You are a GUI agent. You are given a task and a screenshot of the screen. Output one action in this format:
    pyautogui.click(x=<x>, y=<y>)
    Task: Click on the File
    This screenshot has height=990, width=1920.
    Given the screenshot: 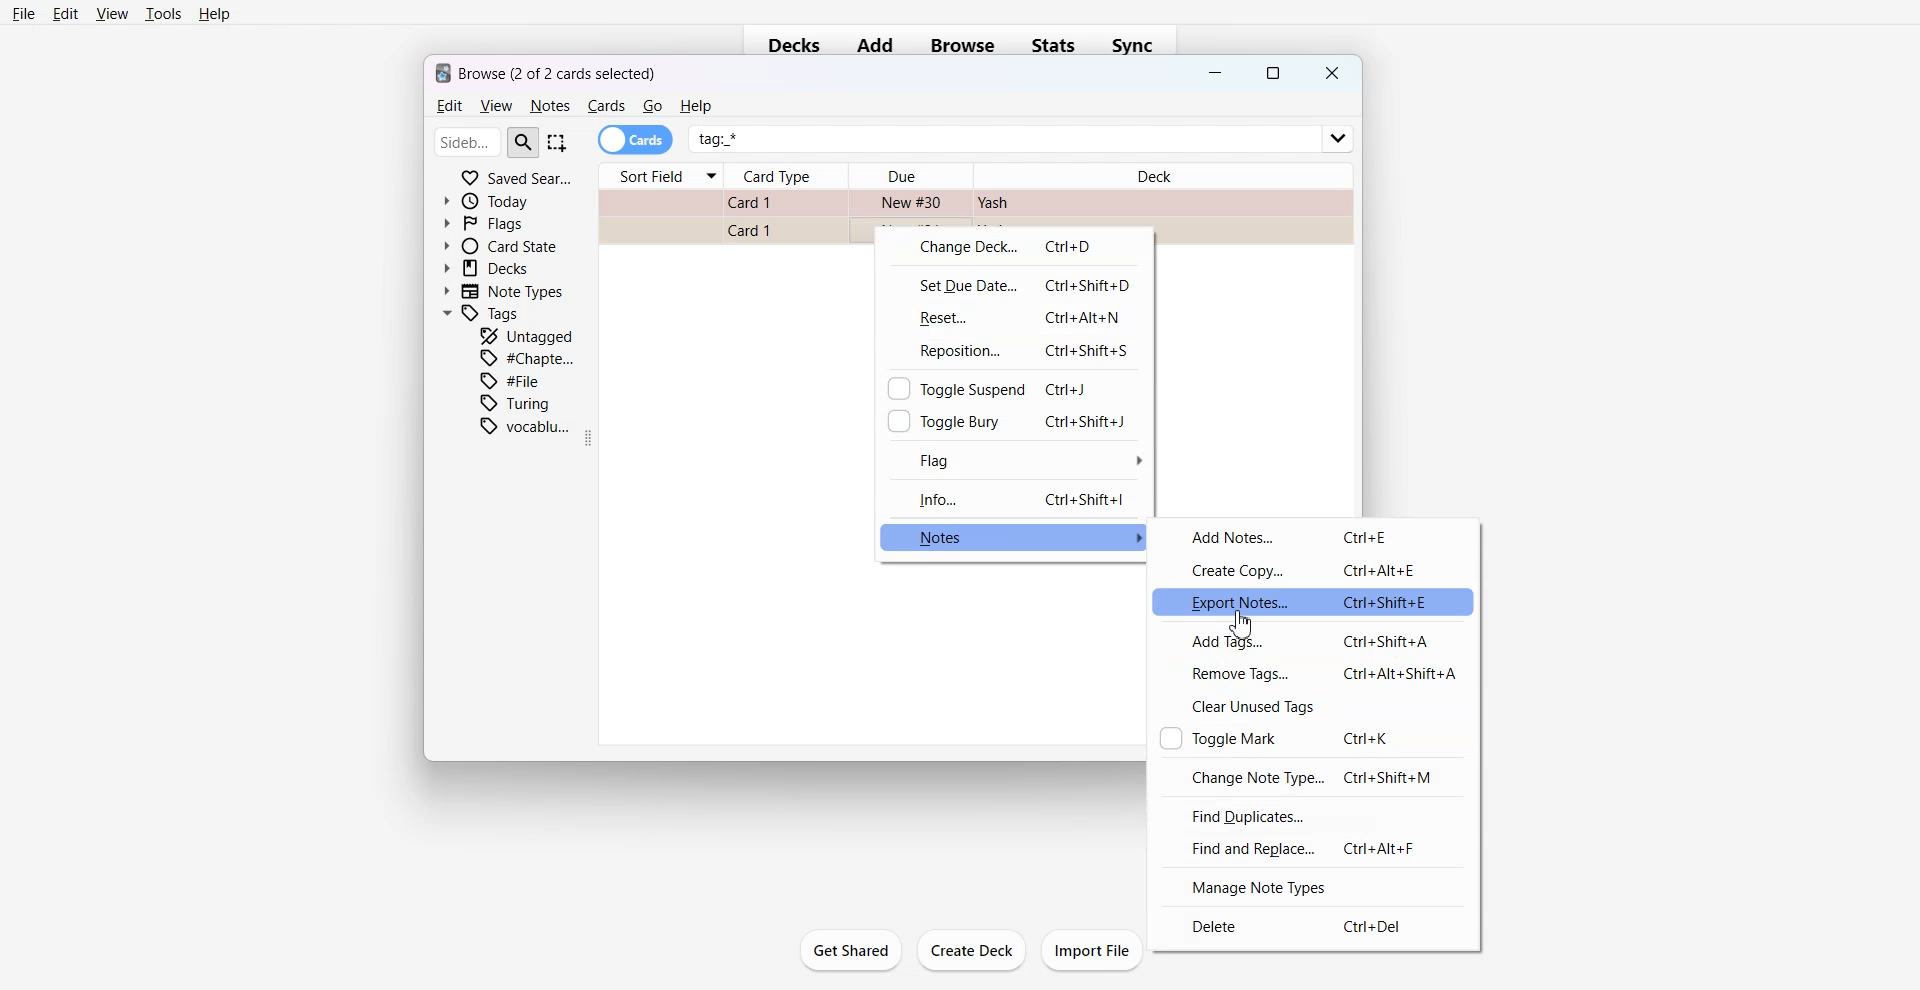 What is the action you would take?
    pyautogui.click(x=24, y=13)
    